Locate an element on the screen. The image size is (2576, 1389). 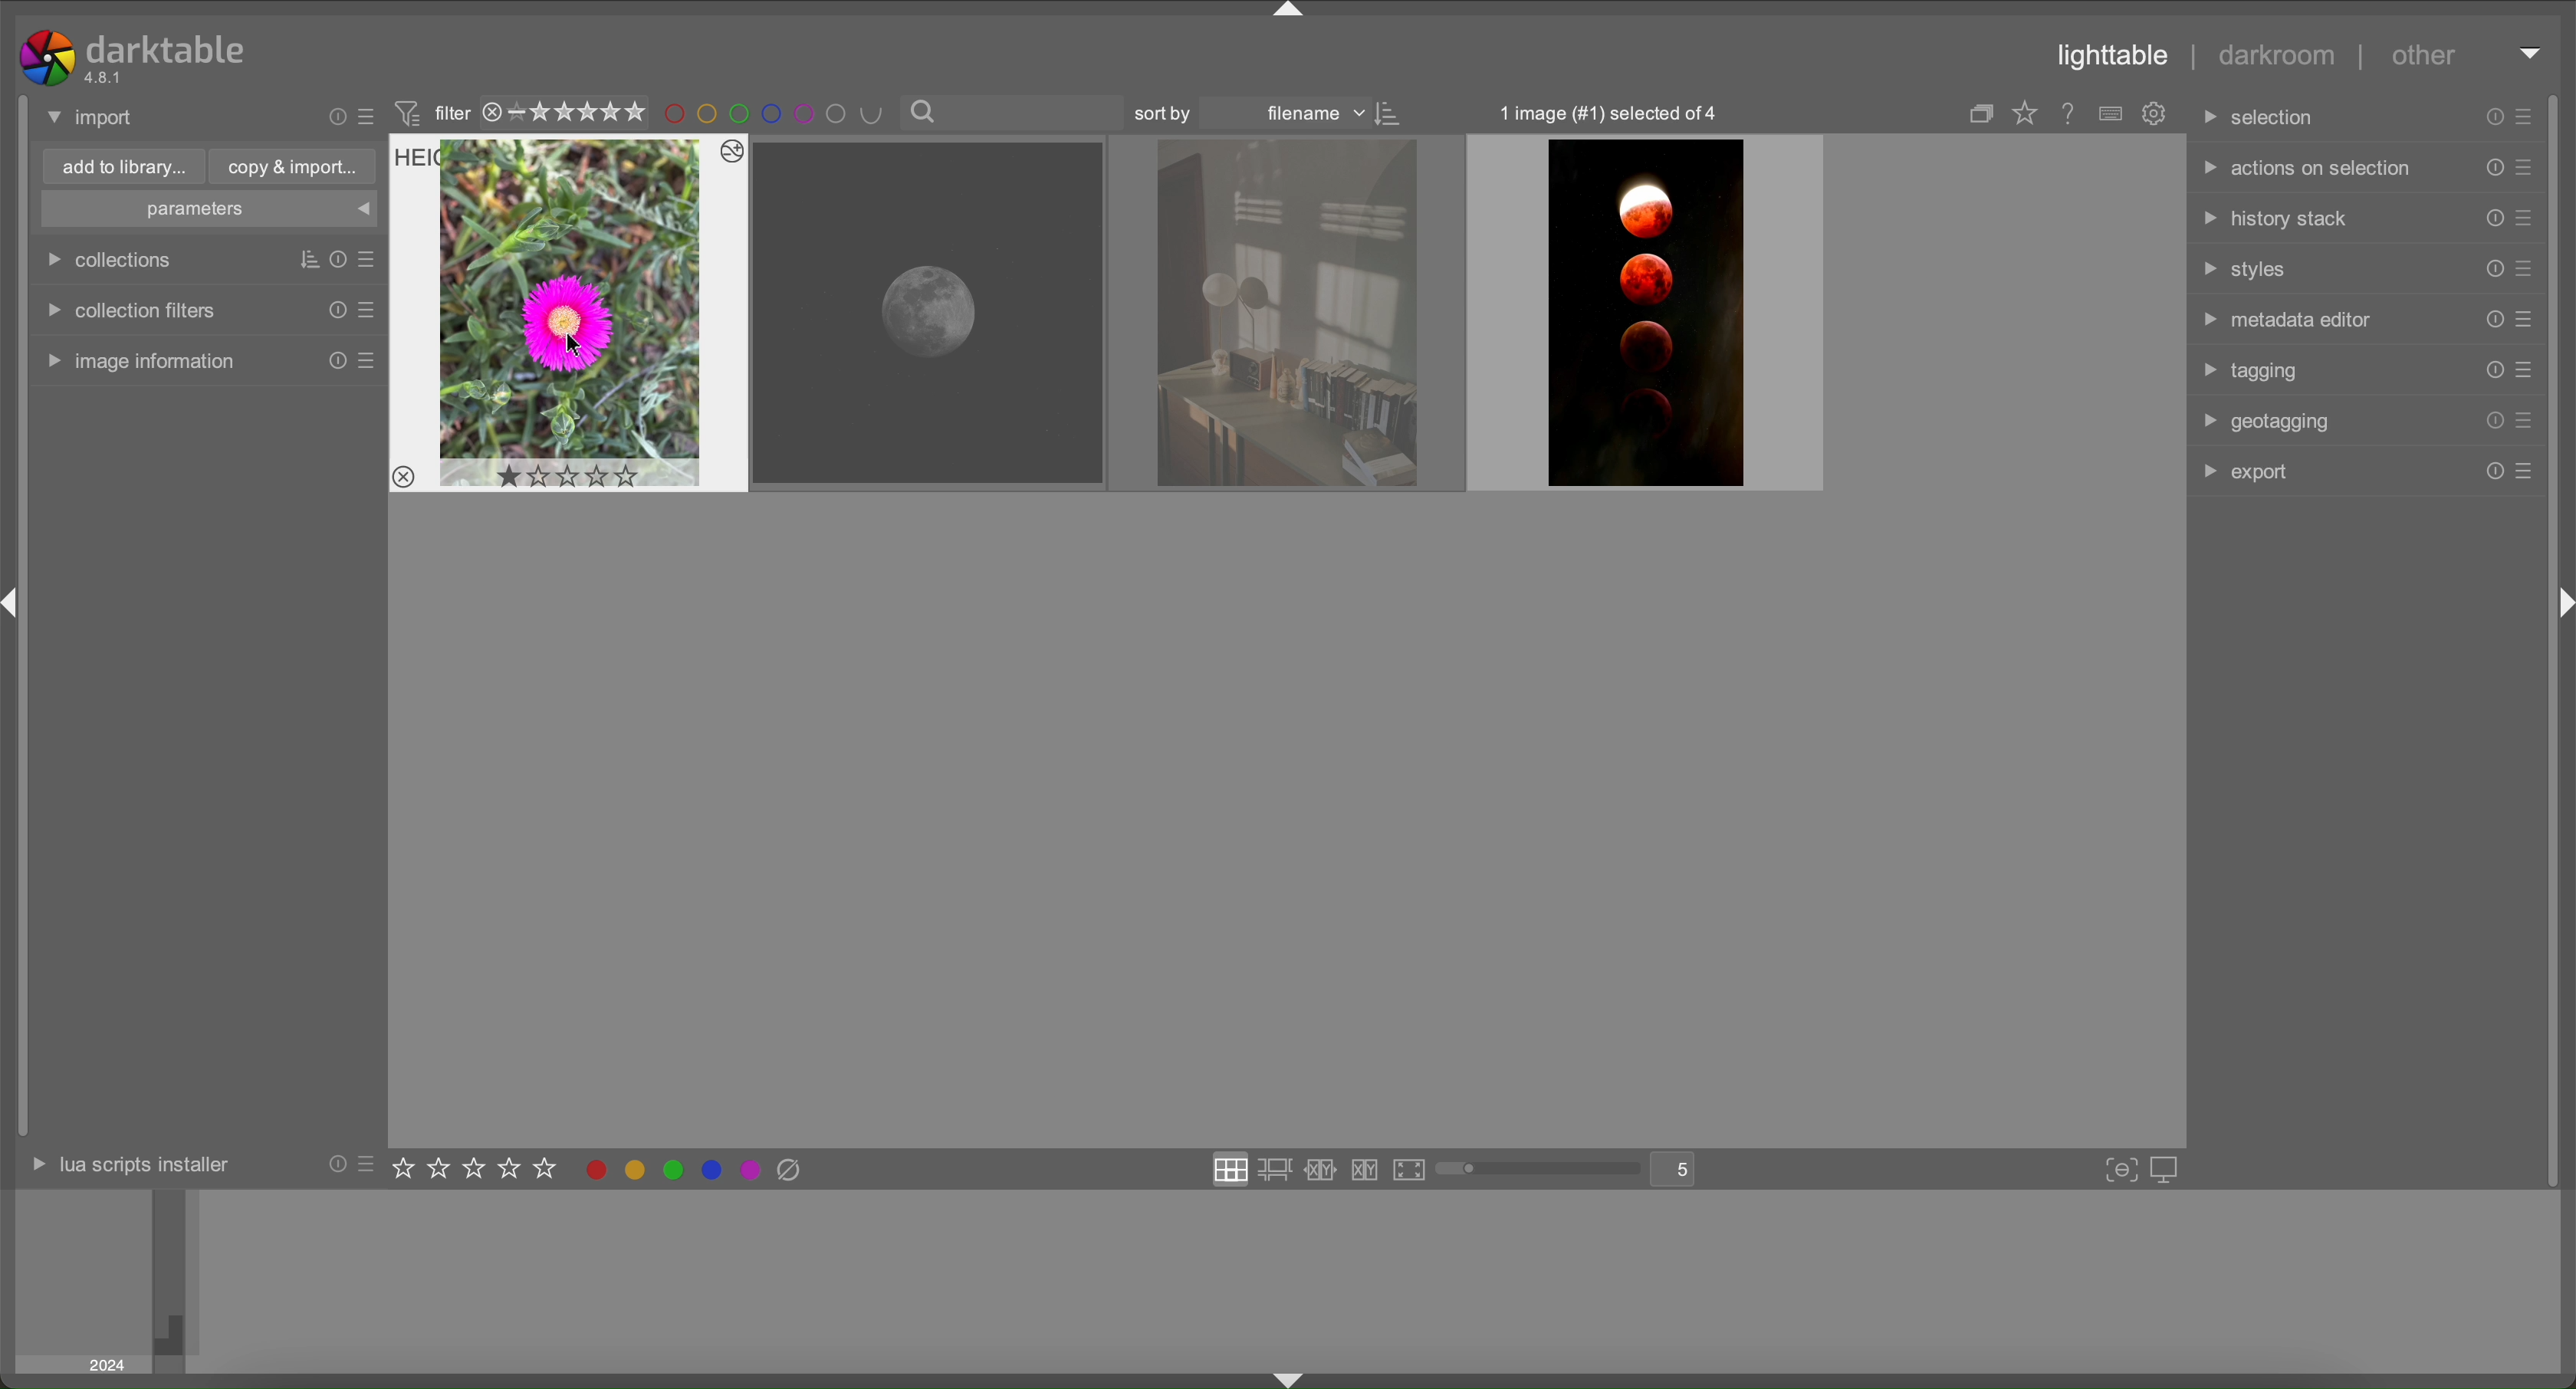
filter is located at coordinates (435, 112).